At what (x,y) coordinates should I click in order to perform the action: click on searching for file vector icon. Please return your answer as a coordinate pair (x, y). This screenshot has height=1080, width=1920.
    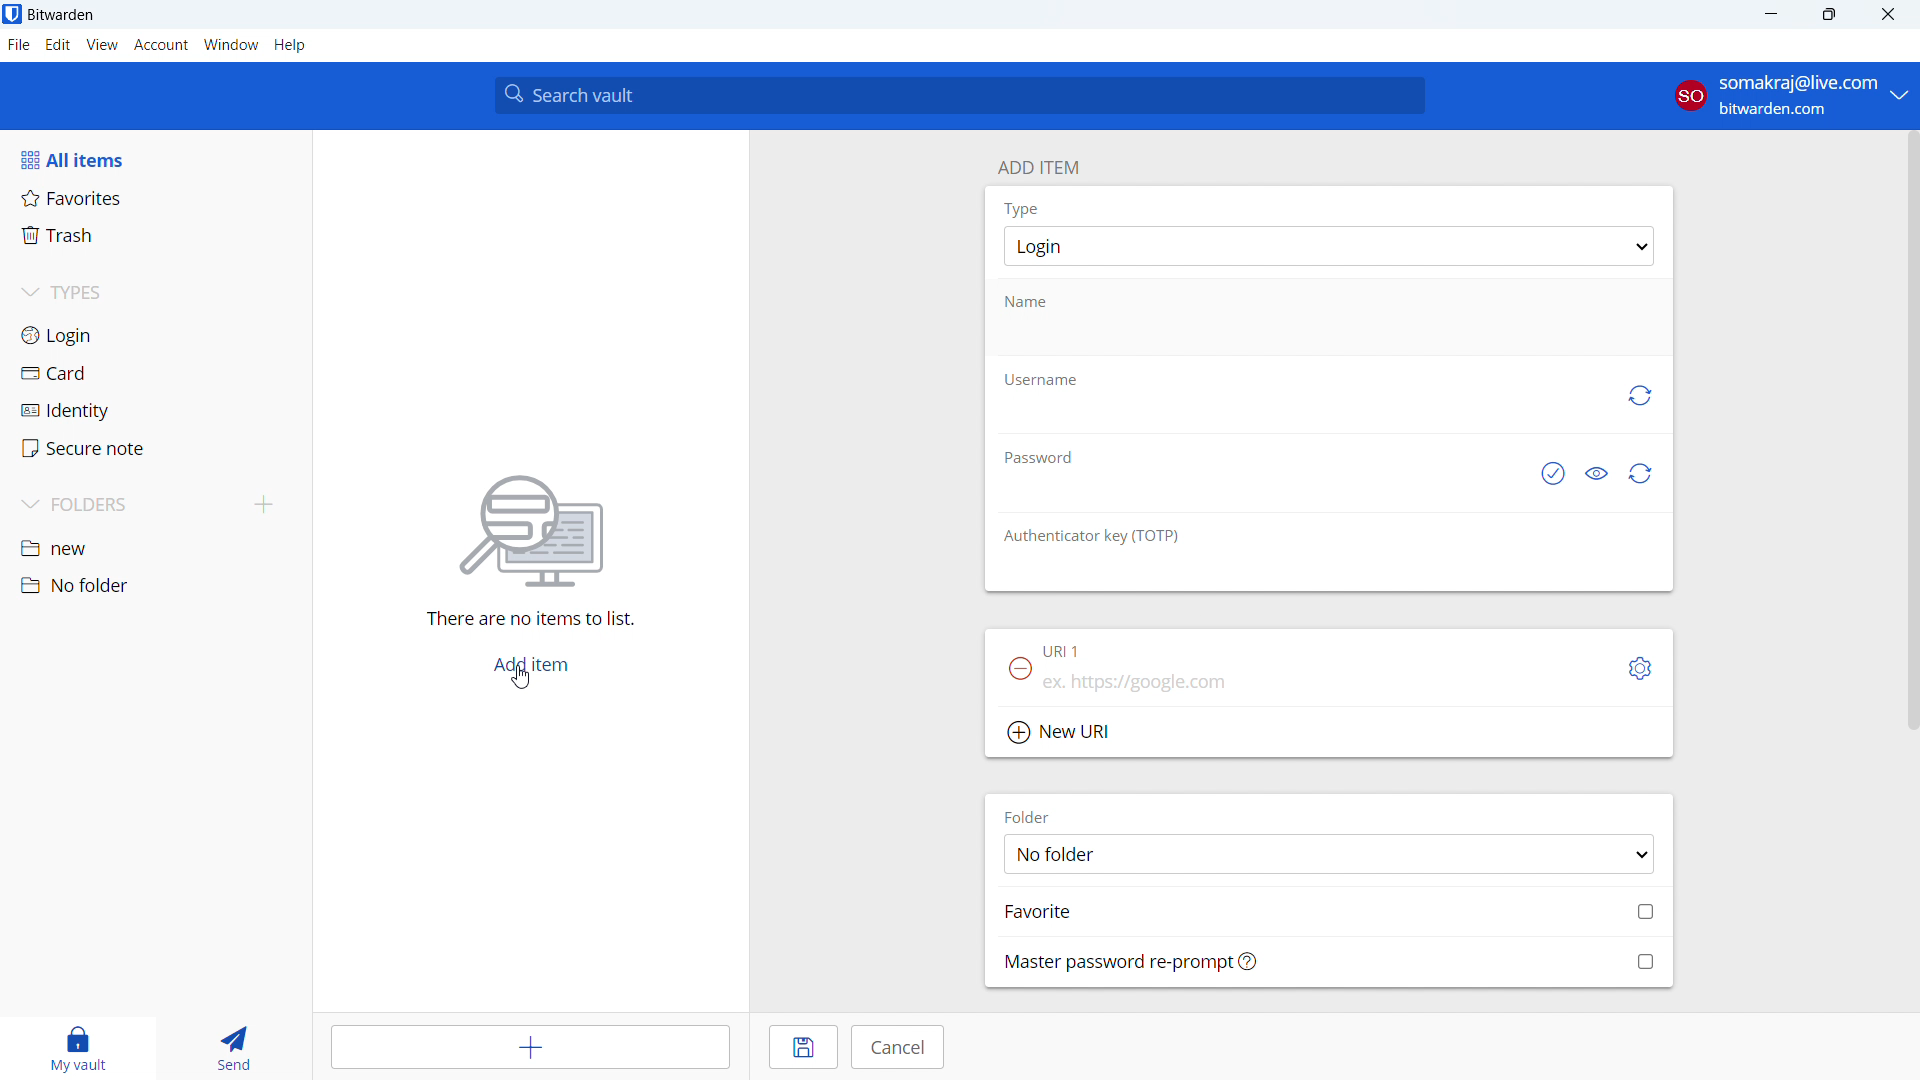
    Looking at the image, I should click on (530, 532).